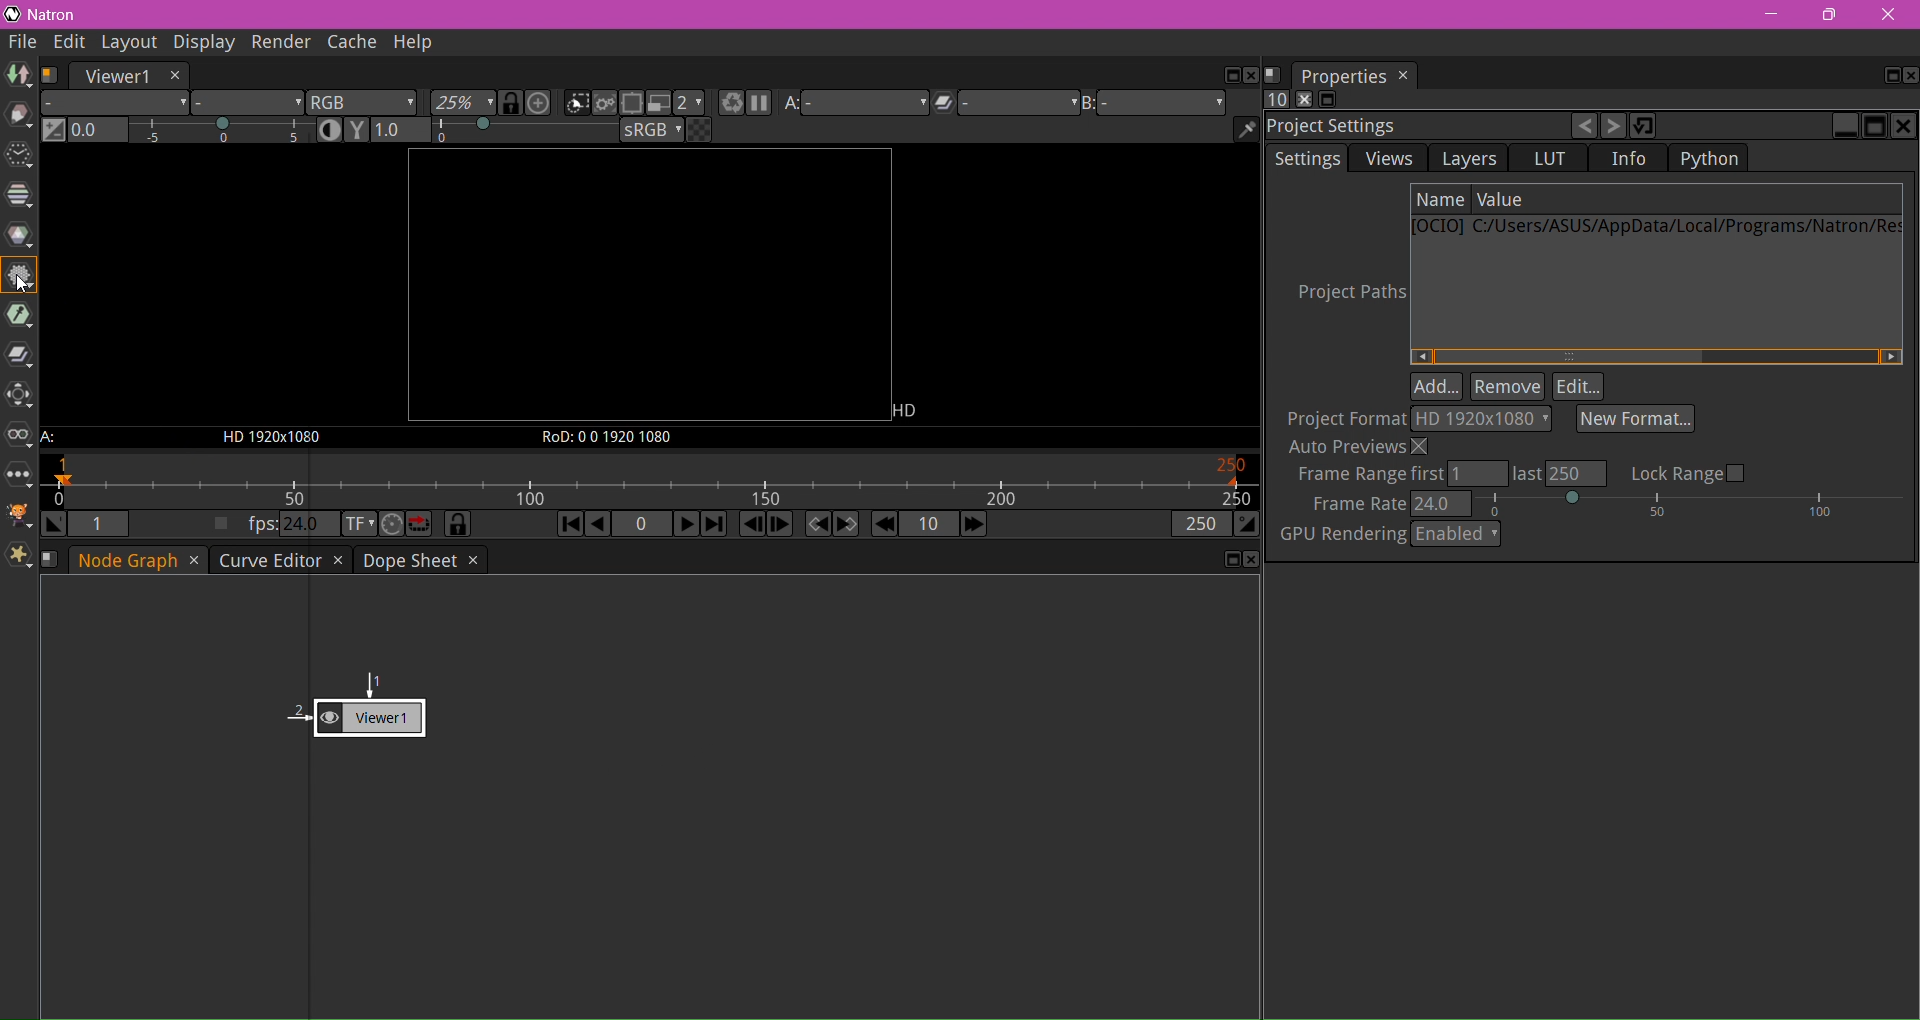  What do you see at coordinates (690, 103) in the screenshot?
I see `When the proxy mode is activated, it scales down the rendered image by this factor to accelerate the rendering` at bounding box center [690, 103].